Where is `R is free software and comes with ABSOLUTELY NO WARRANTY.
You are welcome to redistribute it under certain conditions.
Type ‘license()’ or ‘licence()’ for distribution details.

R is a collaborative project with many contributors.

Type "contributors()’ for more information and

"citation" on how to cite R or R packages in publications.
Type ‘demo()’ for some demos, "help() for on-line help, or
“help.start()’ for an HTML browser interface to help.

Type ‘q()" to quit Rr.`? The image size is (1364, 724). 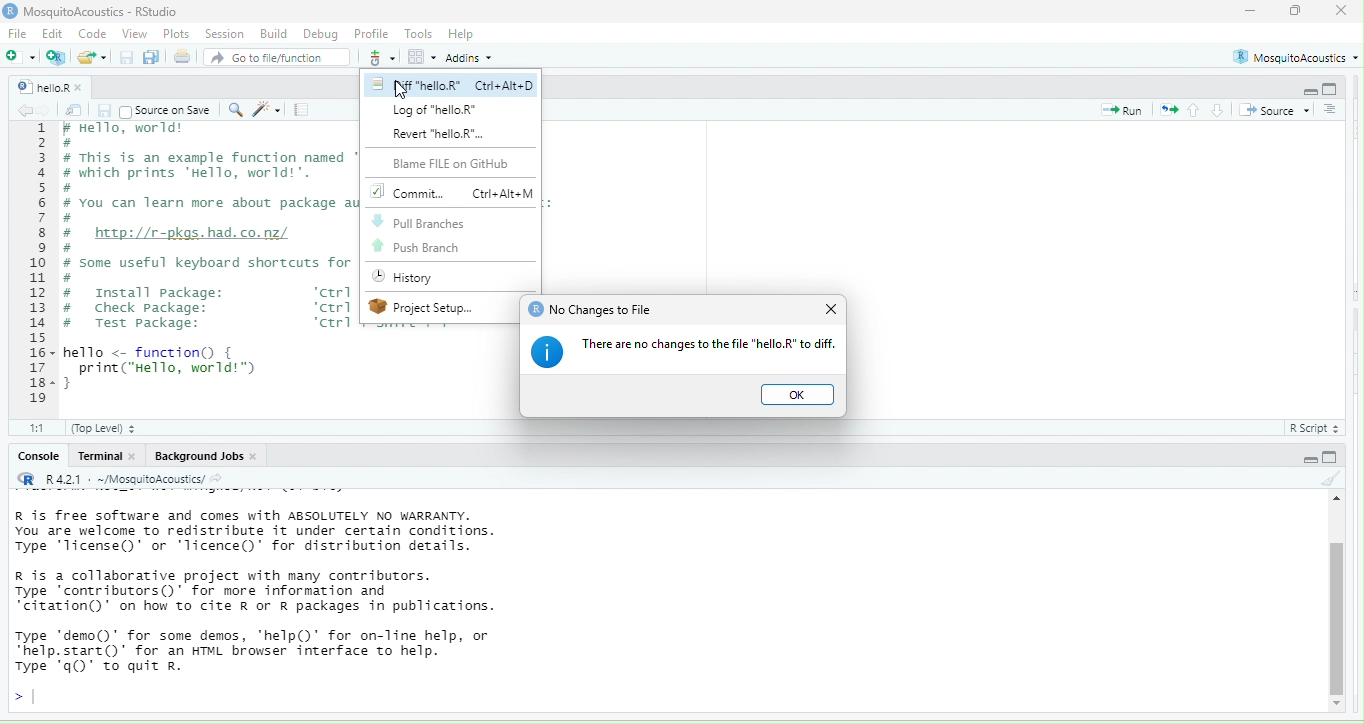
R is free software and comes with ABSOLUTELY NO WARRANTY.
You are welcome to redistribute it under certain conditions.
Type ‘license()’ or ‘licence()’ for distribution details.

R is a collaborative project with many contributors.

Type "contributors()’ for more information and

"citation" on how to cite R or R packages in publications.
Type ‘demo()’ for some demos, "help() for on-line help, or
“help.start()’ for an HTML browser interface to help.

Type ‘q()" to quit Rr. is located at coordinates (324, 593).